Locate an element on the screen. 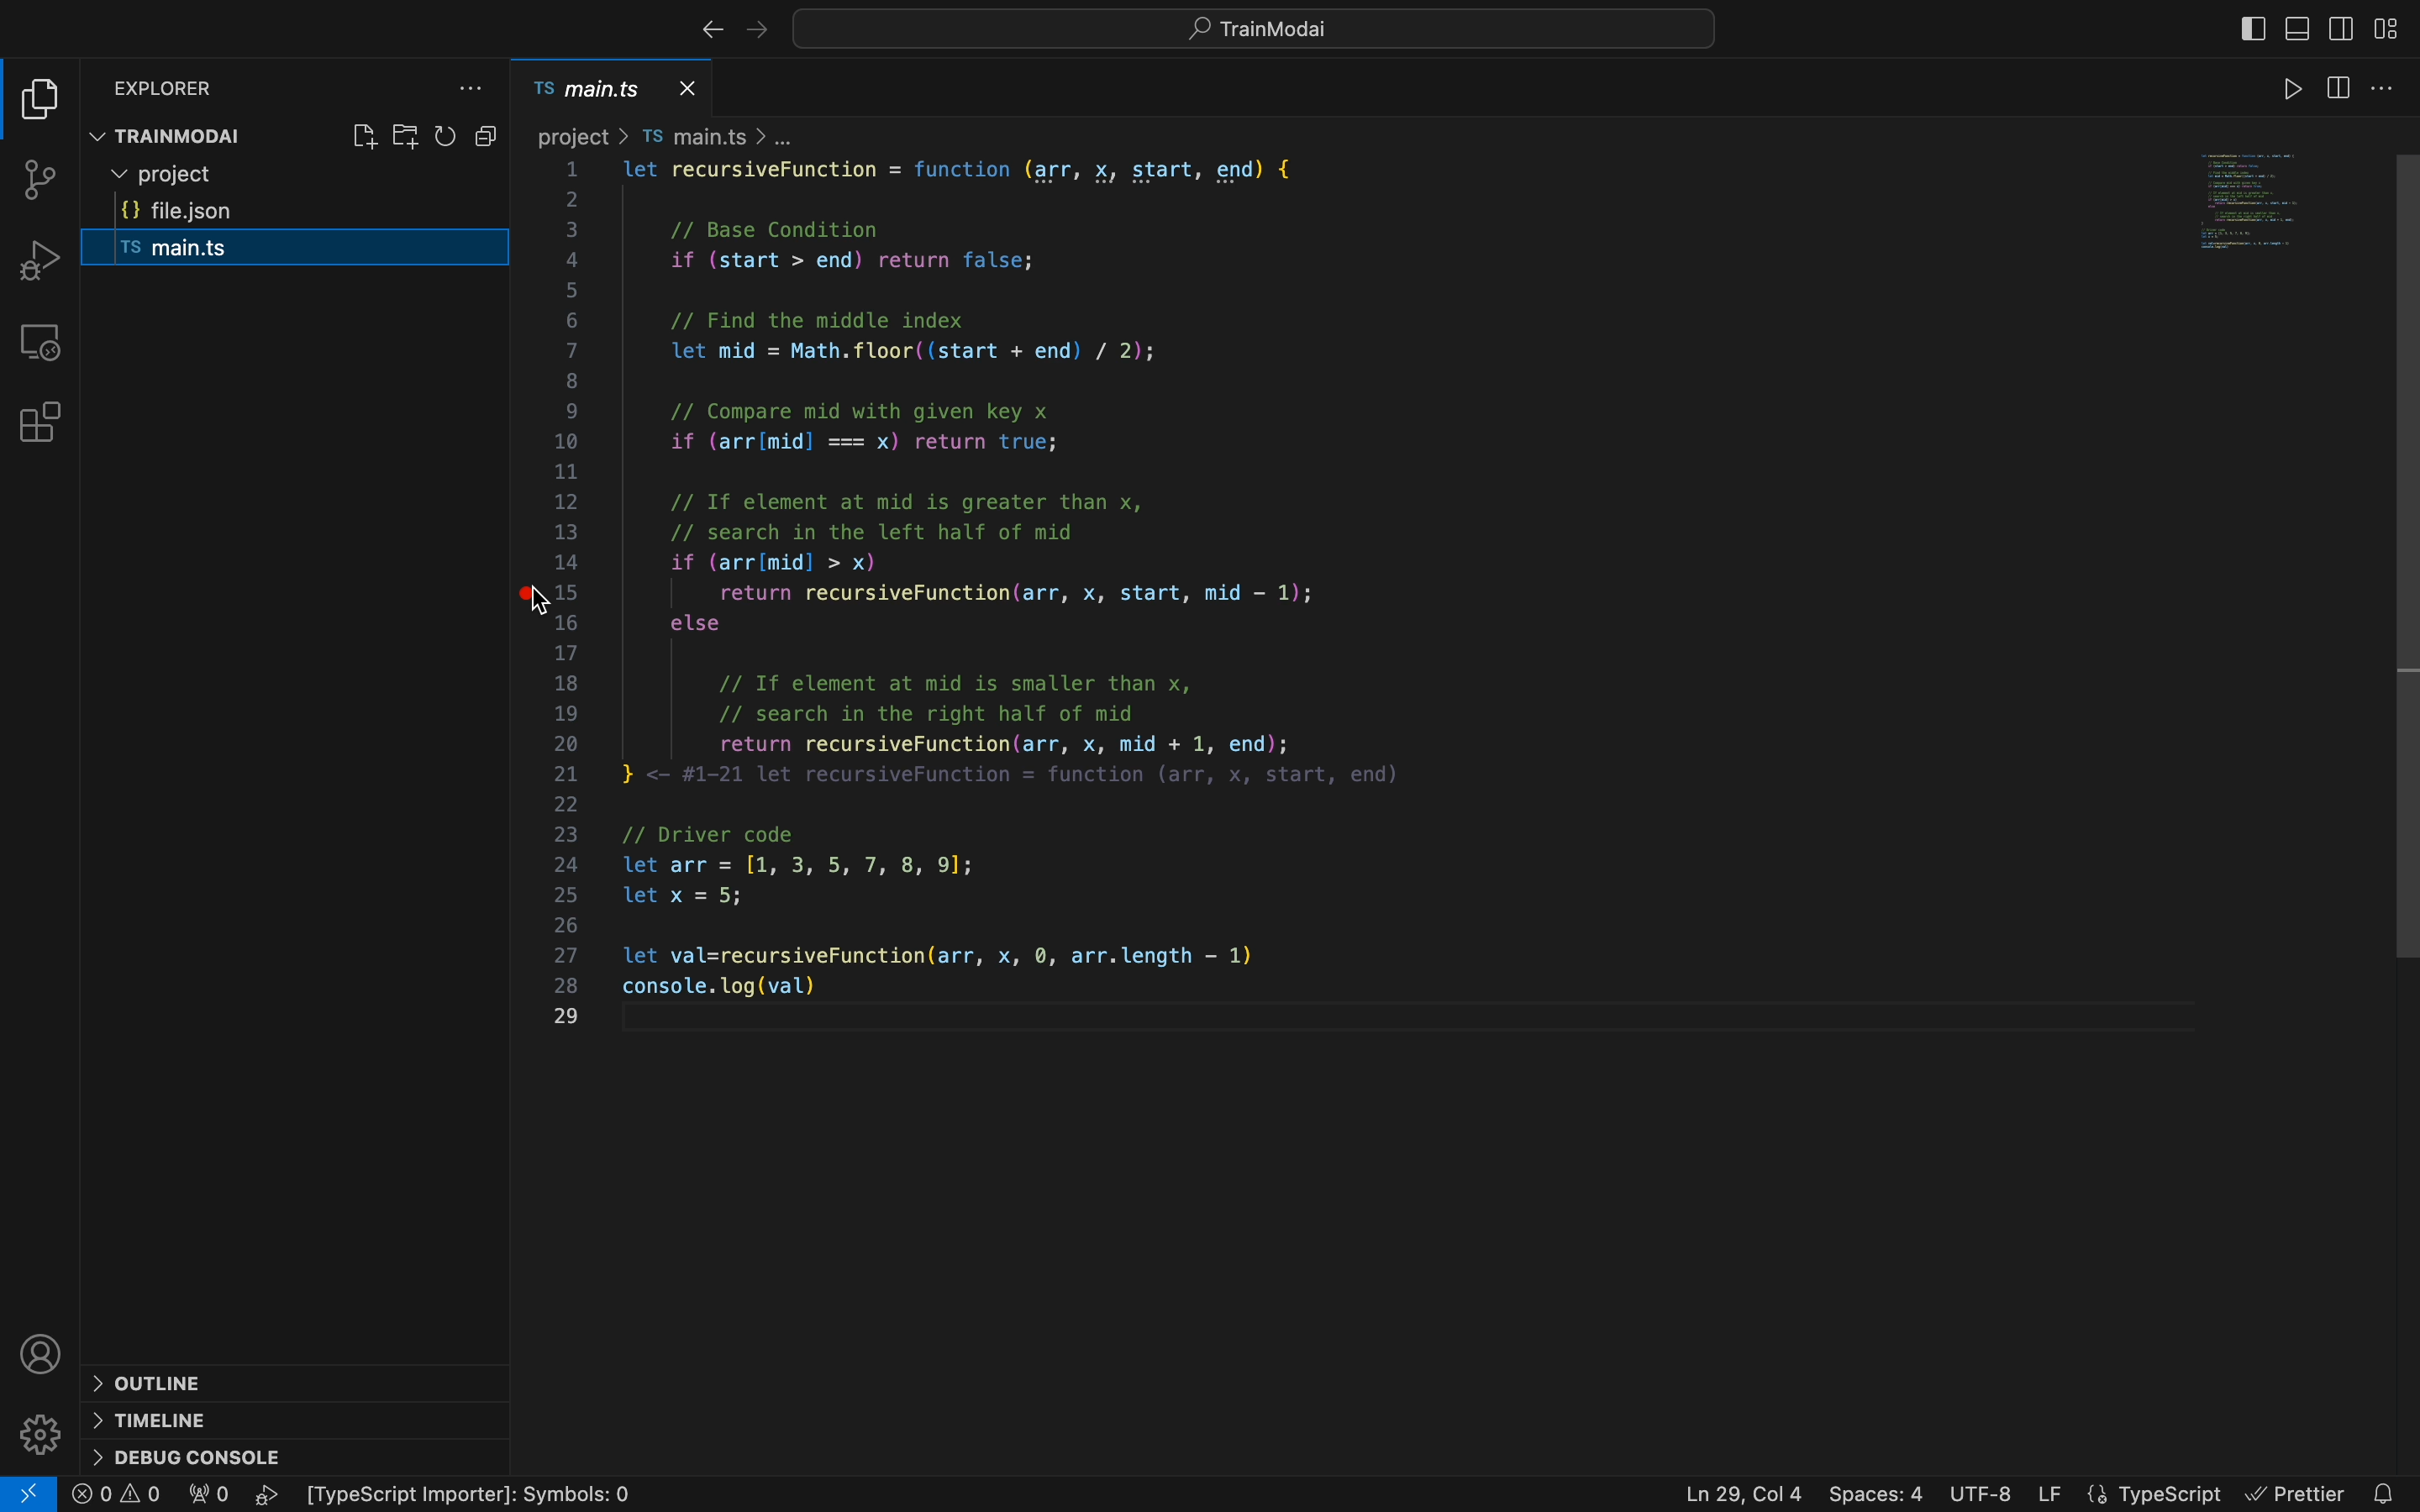 The height and width of the screenshot is (1512, 2420). timeline is located at coordinates (168, 1421).